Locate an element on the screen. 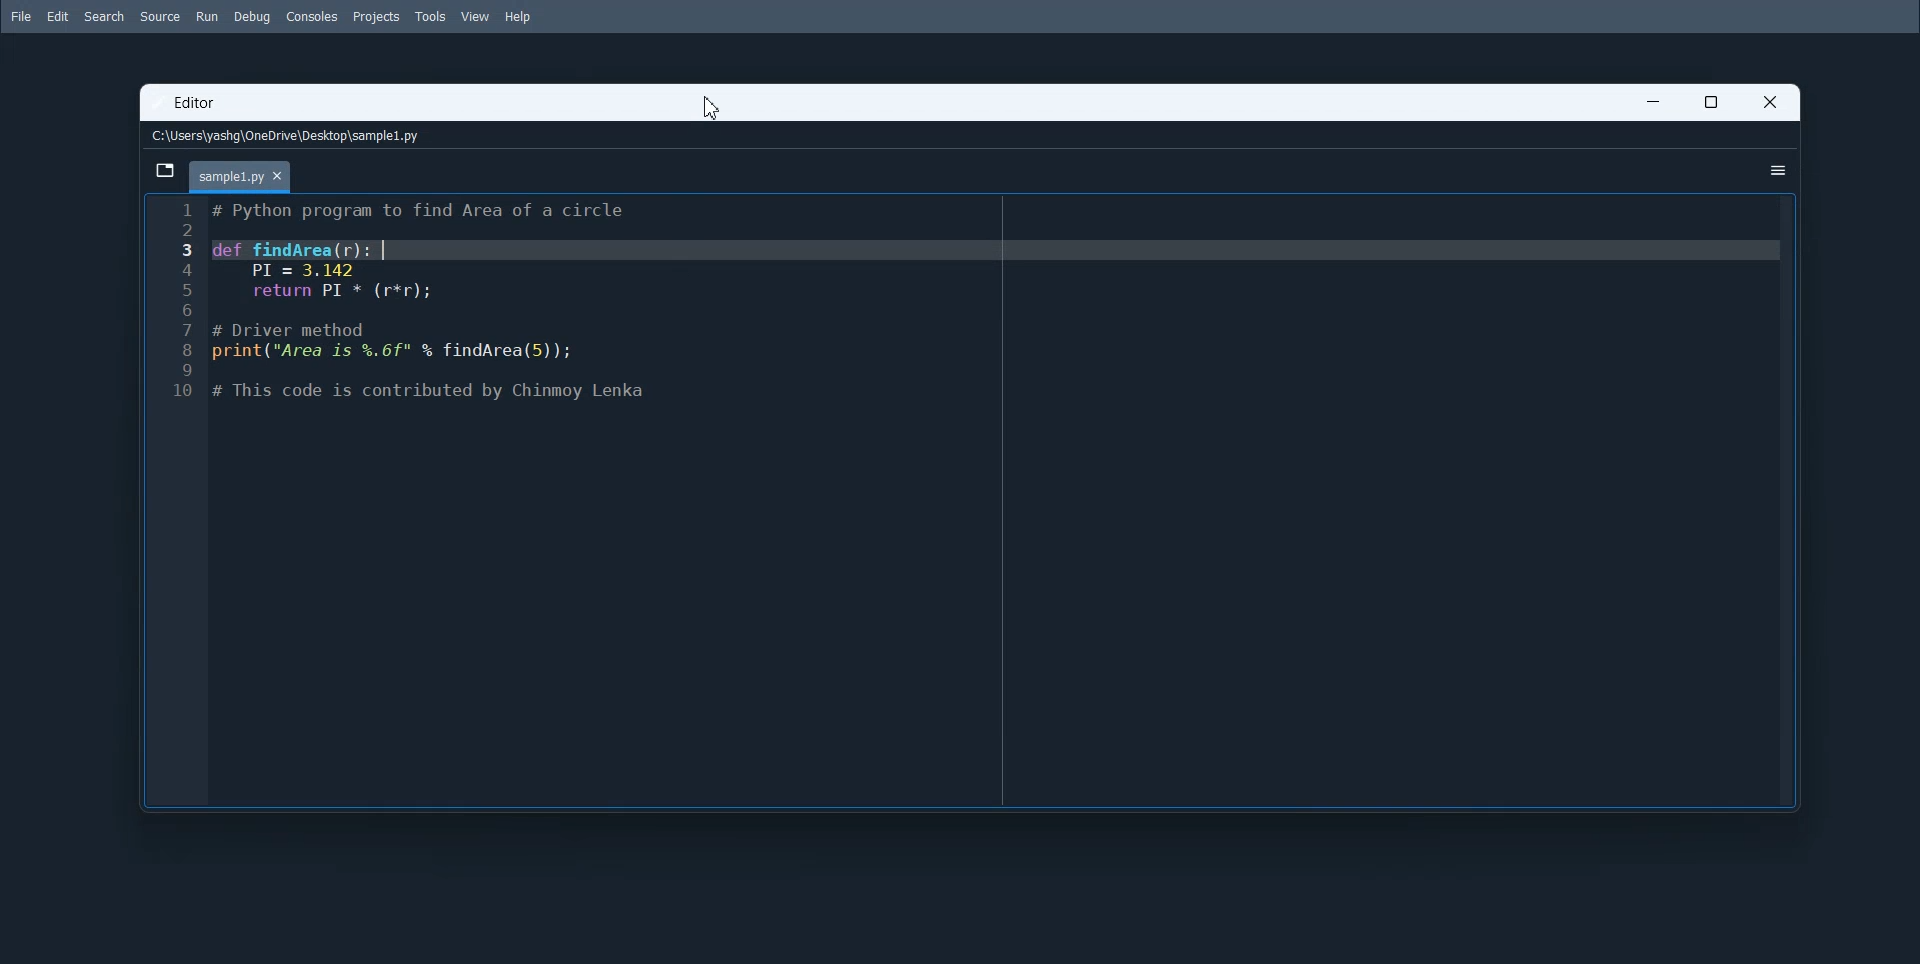 This screenshot has width=1920, height=964. Options is located at coordinates (1778, 170).